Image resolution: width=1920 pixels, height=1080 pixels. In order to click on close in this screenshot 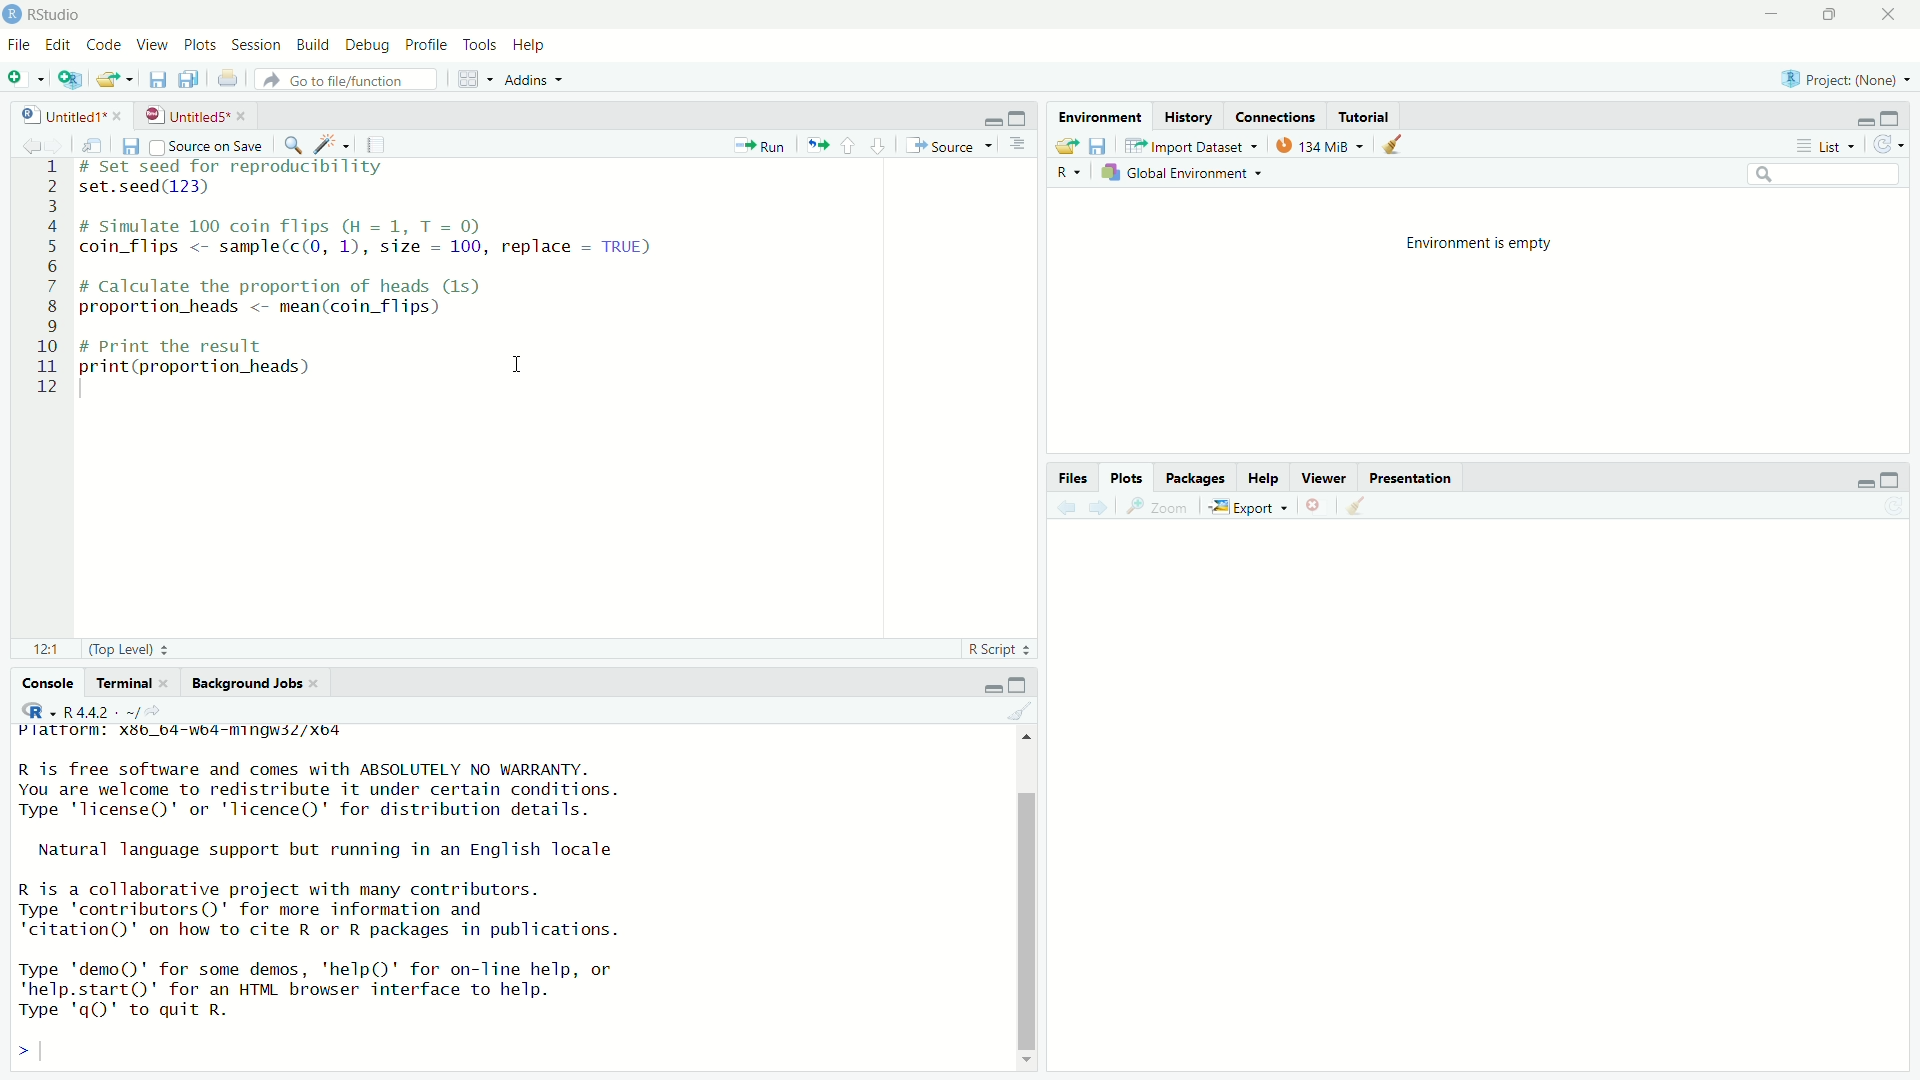, I will do `click(244, 116)`.